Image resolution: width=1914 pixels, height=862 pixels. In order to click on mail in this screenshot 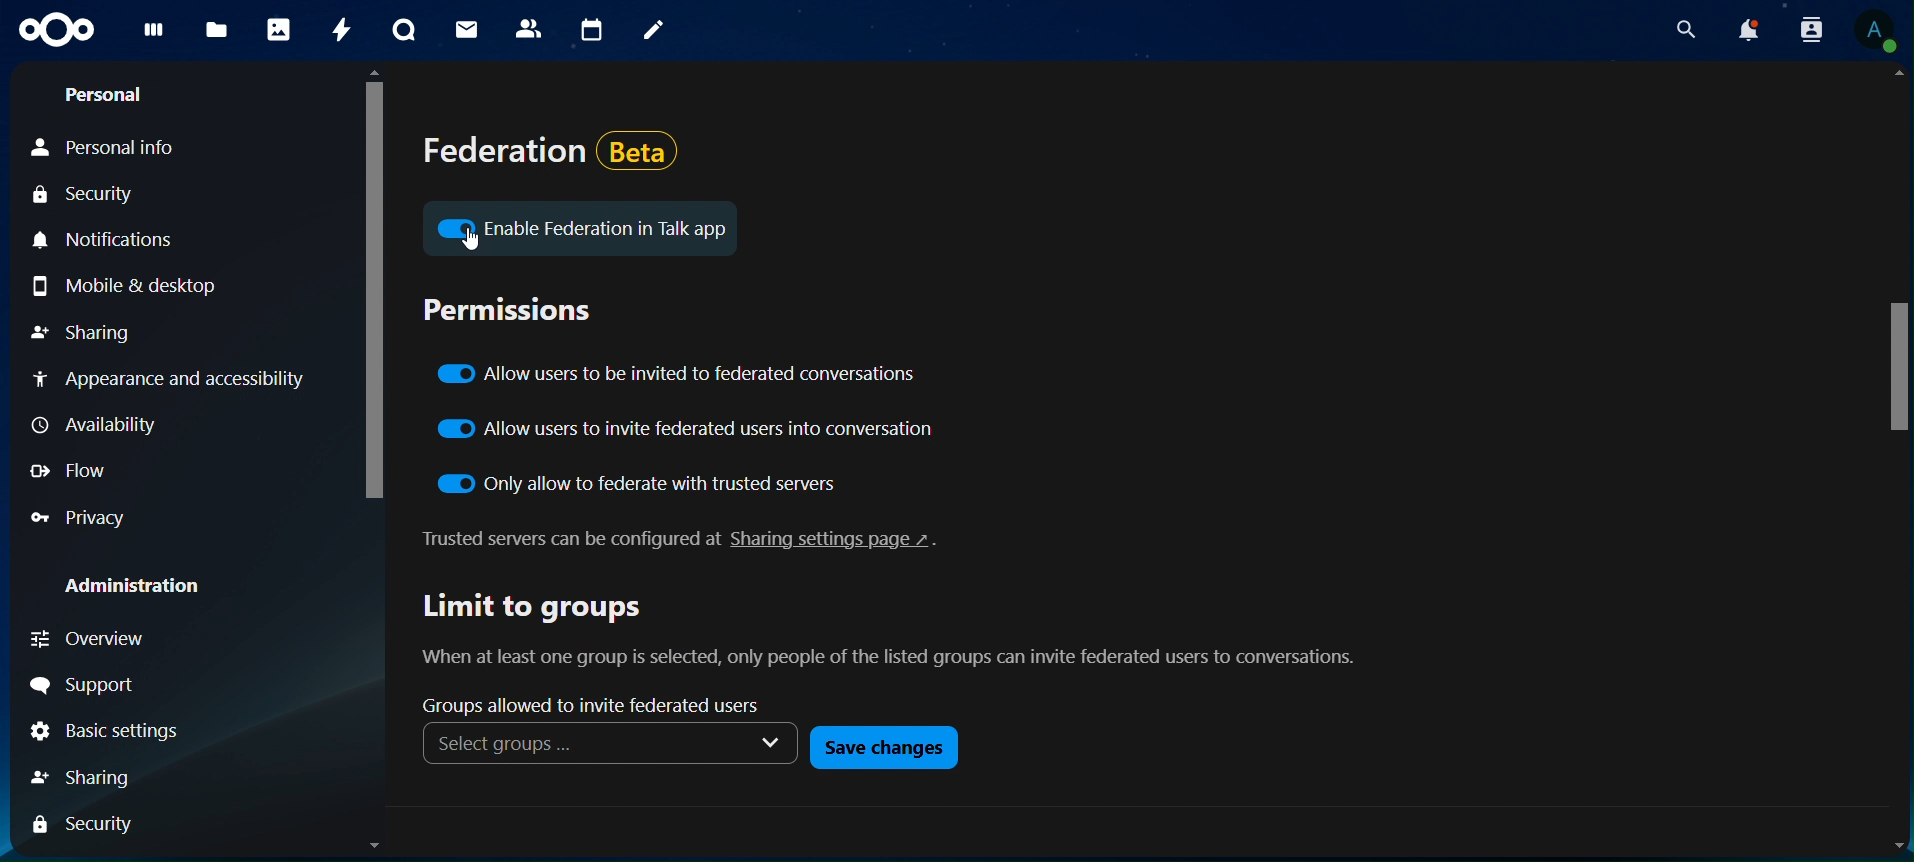, I will do `click(467, 30)`.